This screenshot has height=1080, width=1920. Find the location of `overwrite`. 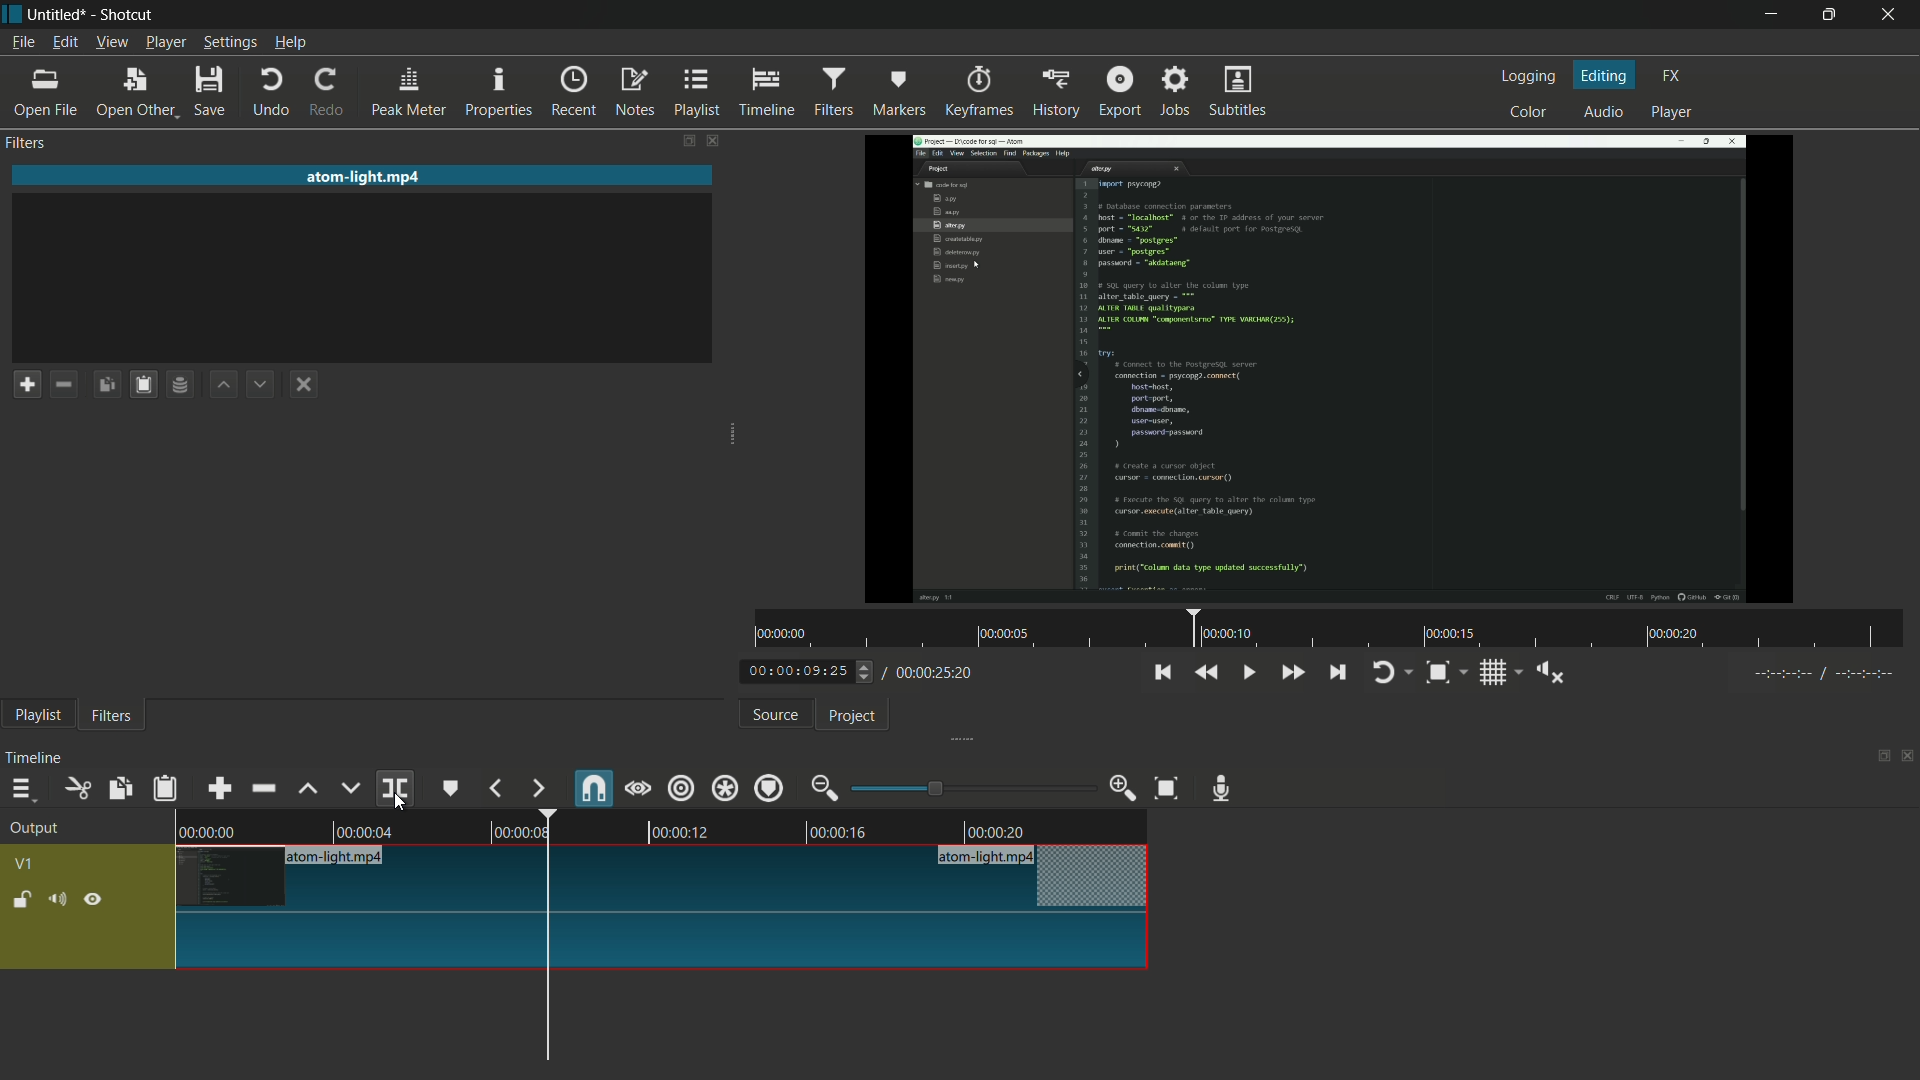

overwrite is located at coordinates (350, 788).